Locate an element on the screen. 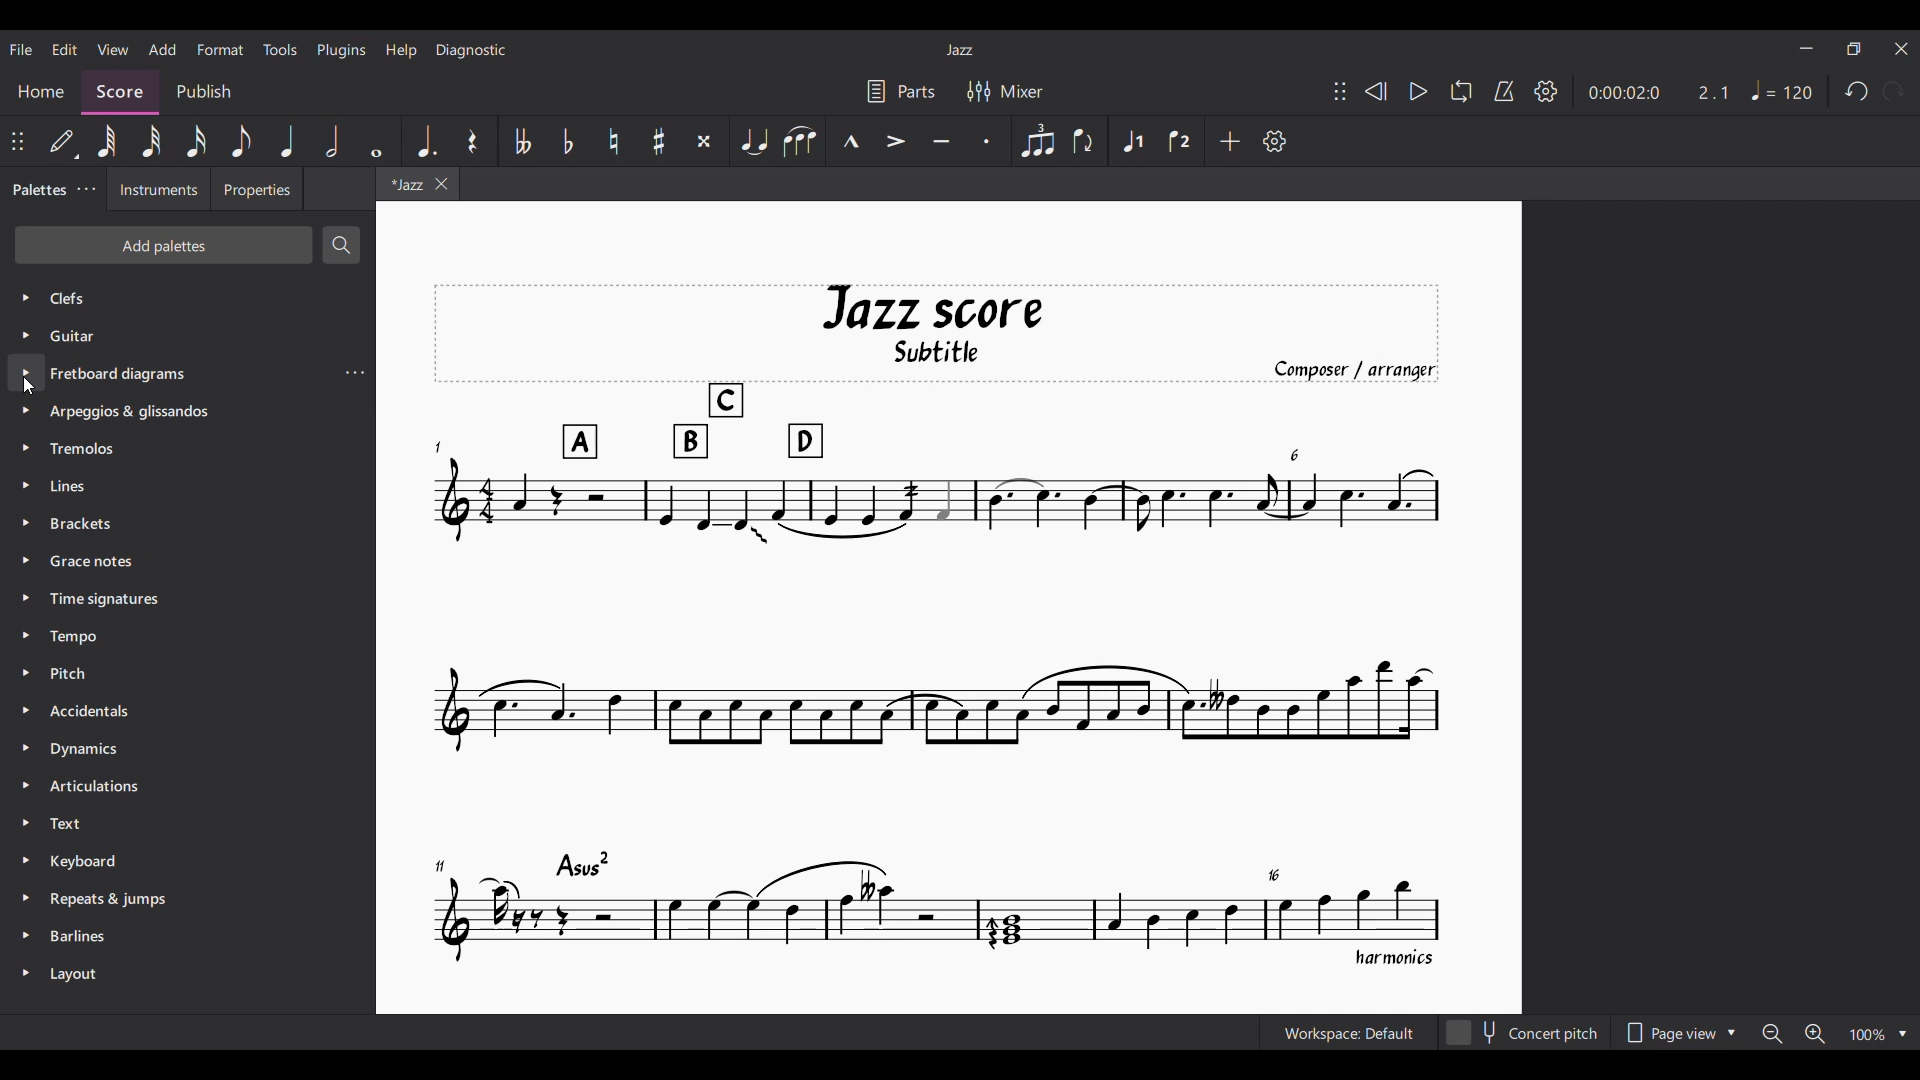 The height and width of the screenshot is (1080, 1920). Diagnostic menu is located at coordinates (471, 50).